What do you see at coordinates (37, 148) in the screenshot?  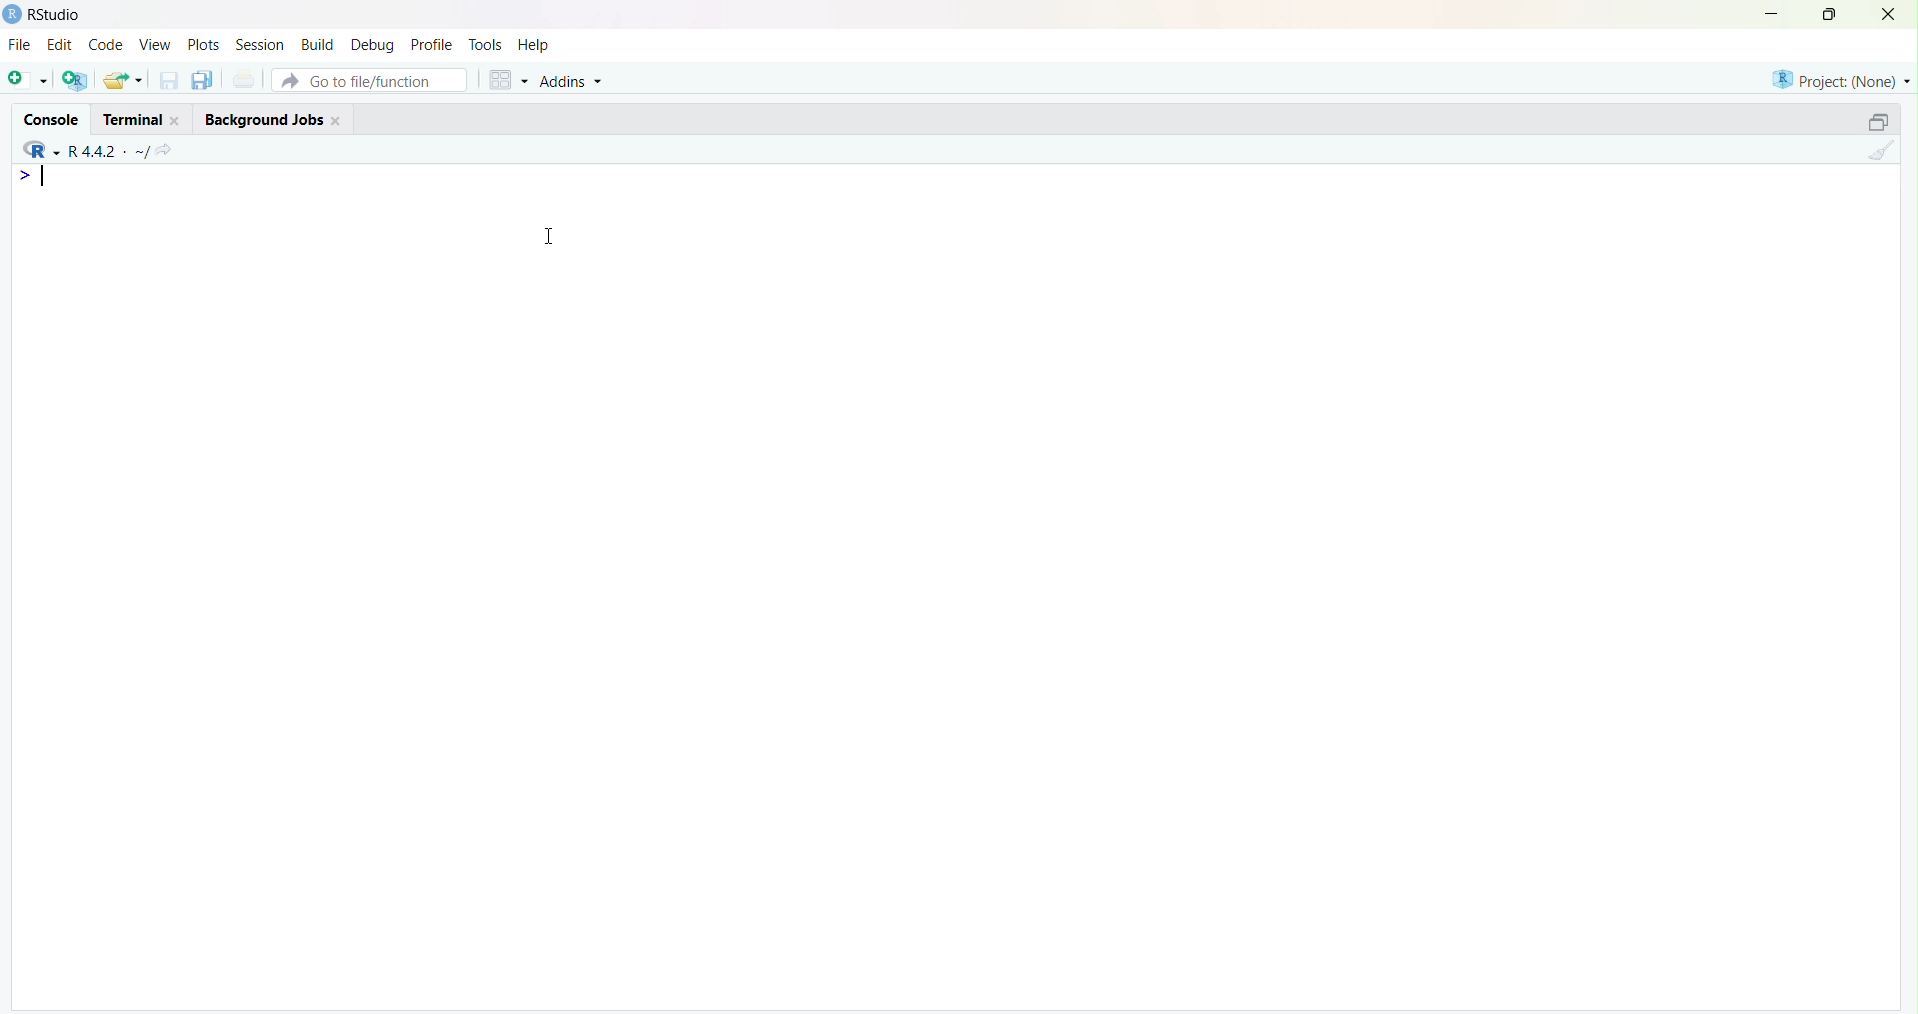 I see `RStudio logo` at bounding box center [37, 148].